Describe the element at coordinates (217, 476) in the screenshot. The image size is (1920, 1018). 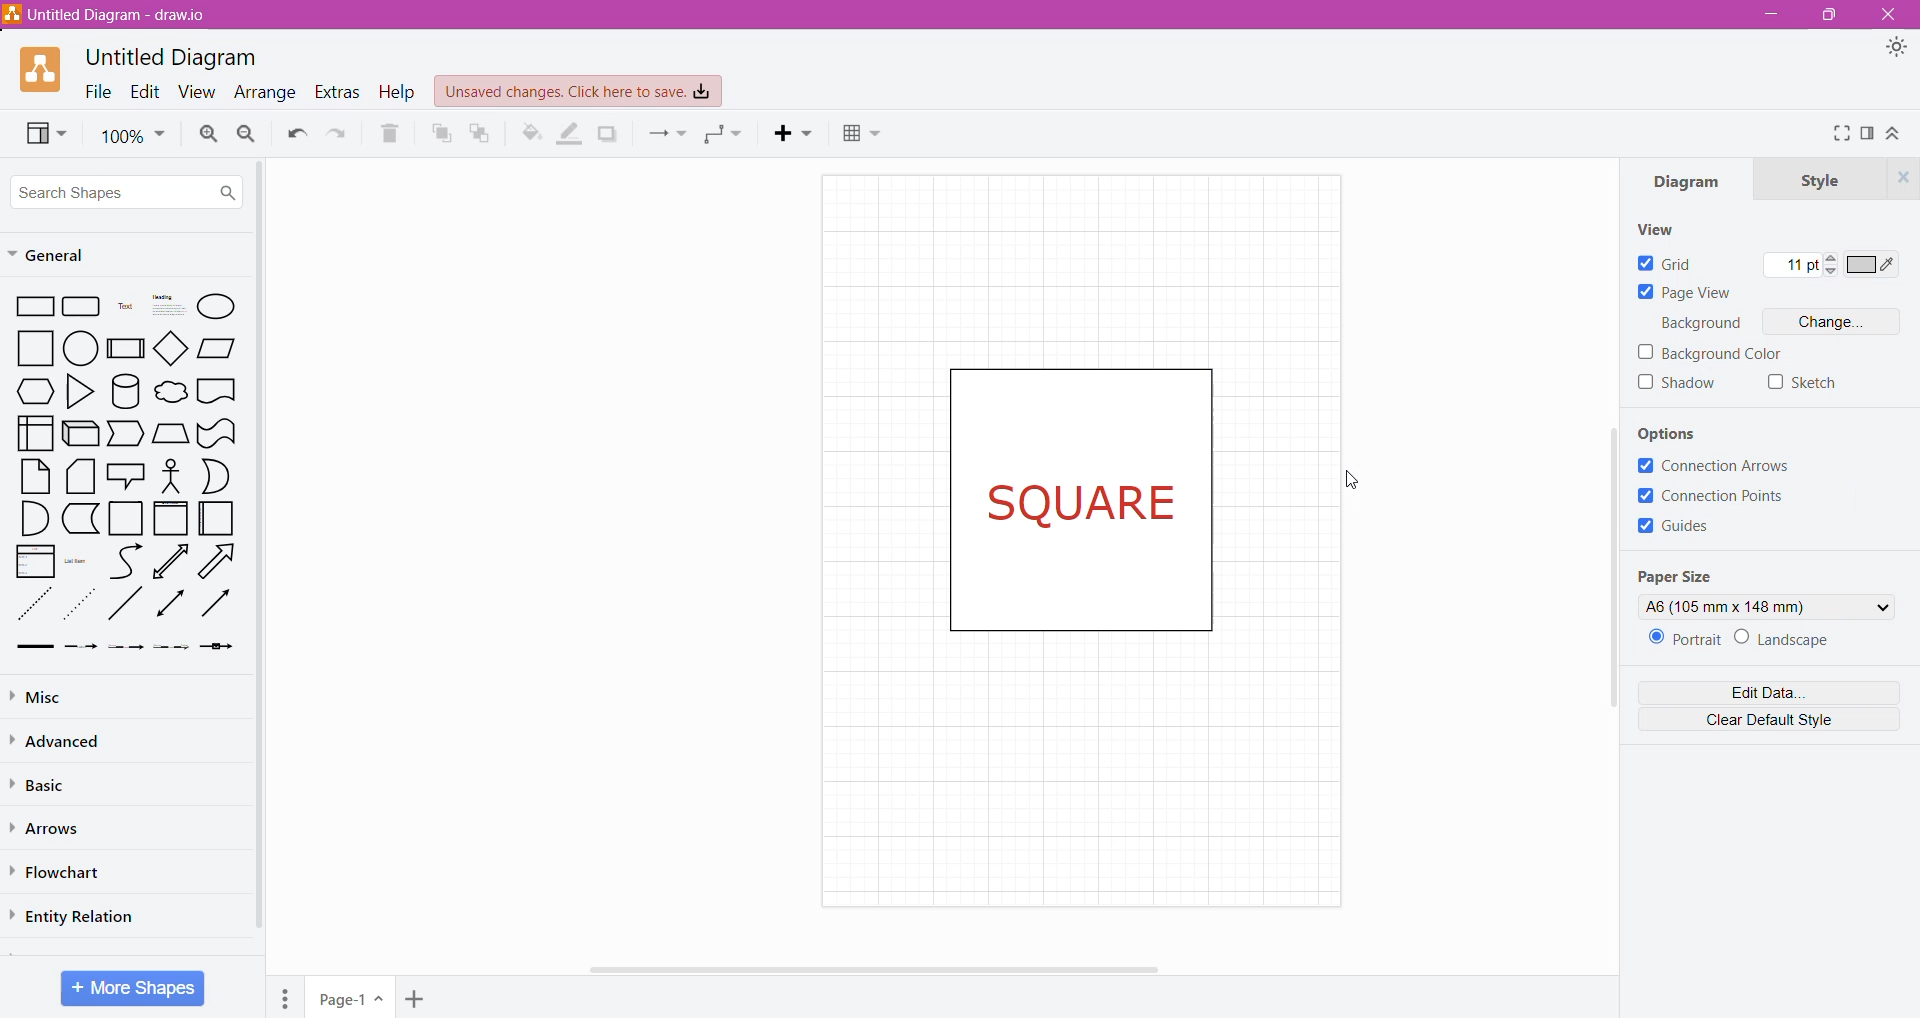
I see `Half Circle ` at that location.